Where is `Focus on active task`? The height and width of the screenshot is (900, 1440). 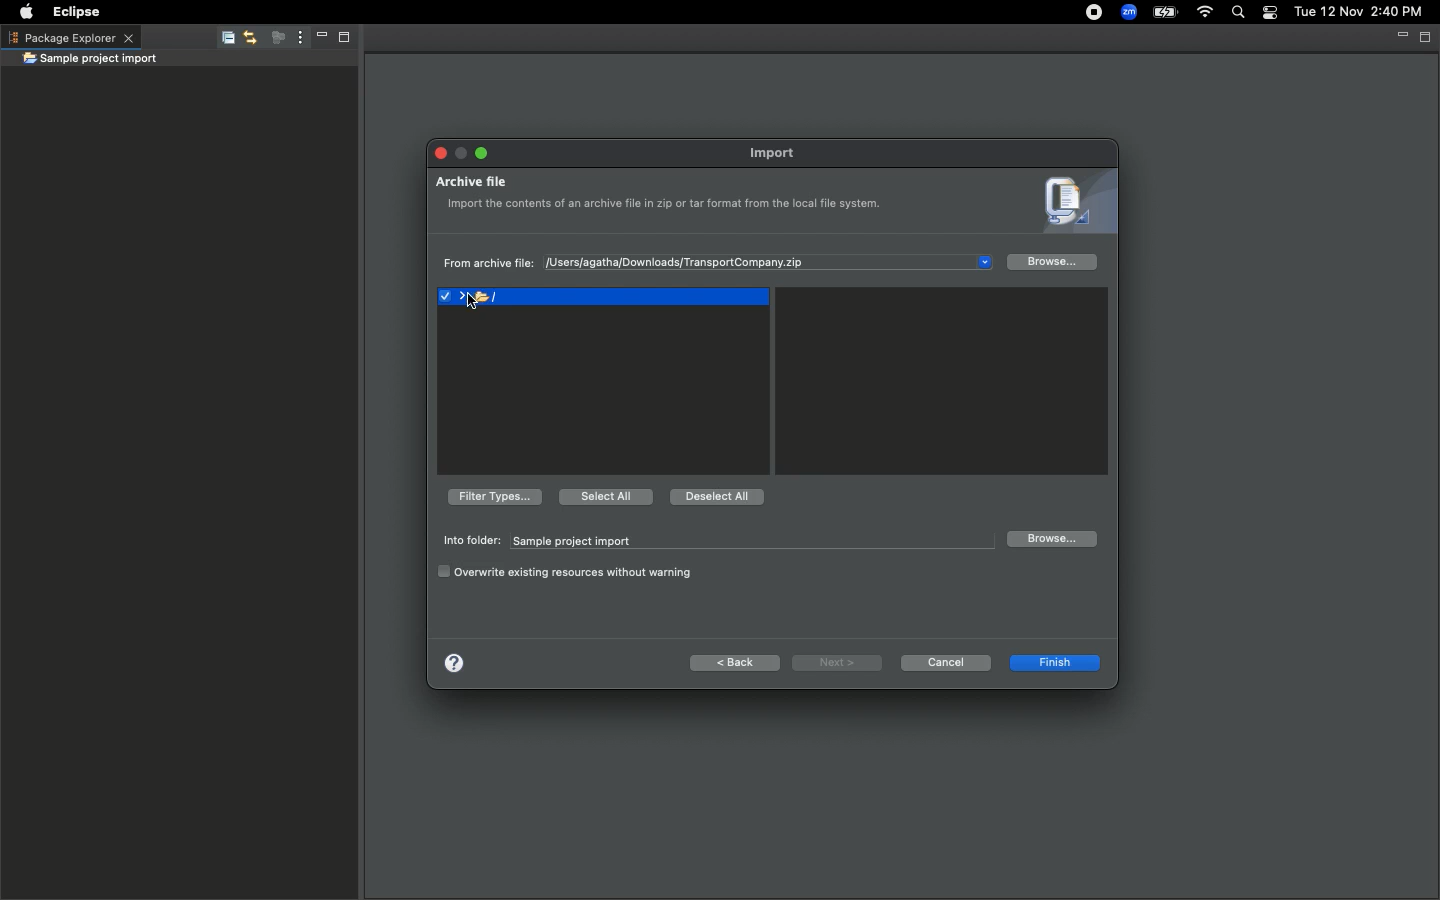 Focus on active task is located at coordinates (272, 39).